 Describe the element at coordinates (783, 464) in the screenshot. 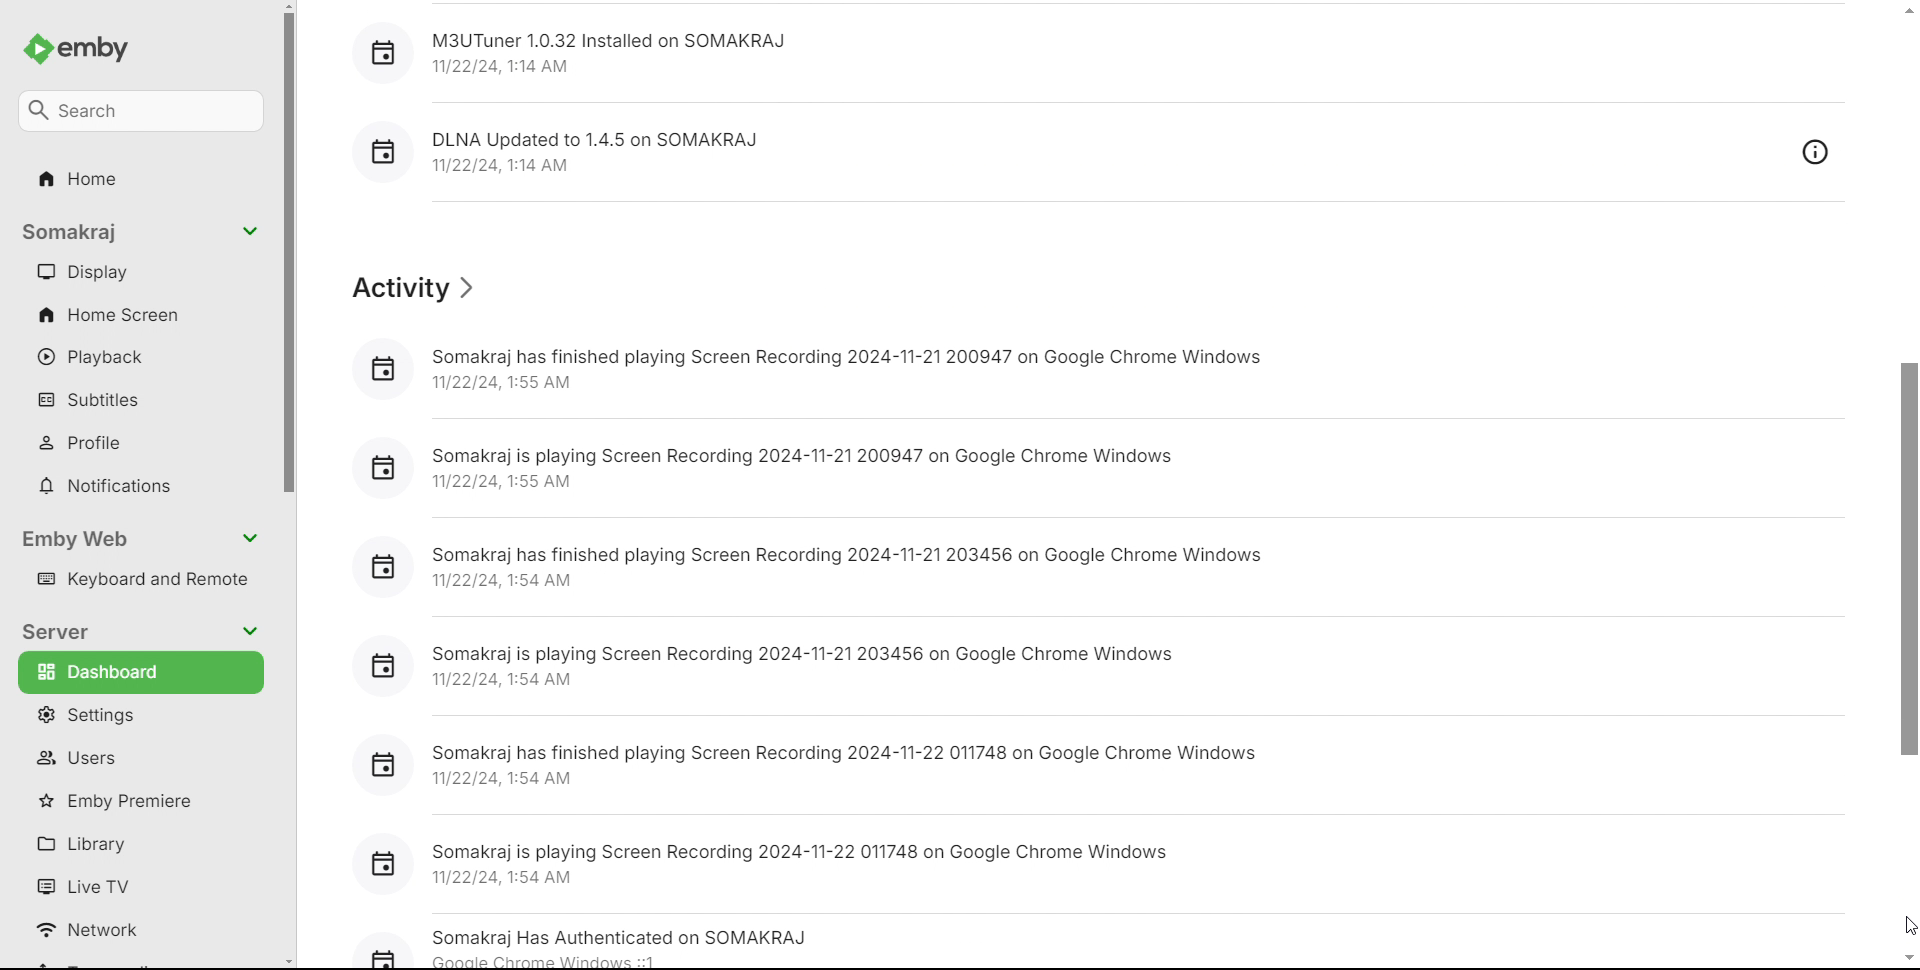

I see `[i] Somakraj is playing Screen Recording 2024-11-21 200947 on Google Chrome Windows
11/22/24, 1:55 AM` at that location.